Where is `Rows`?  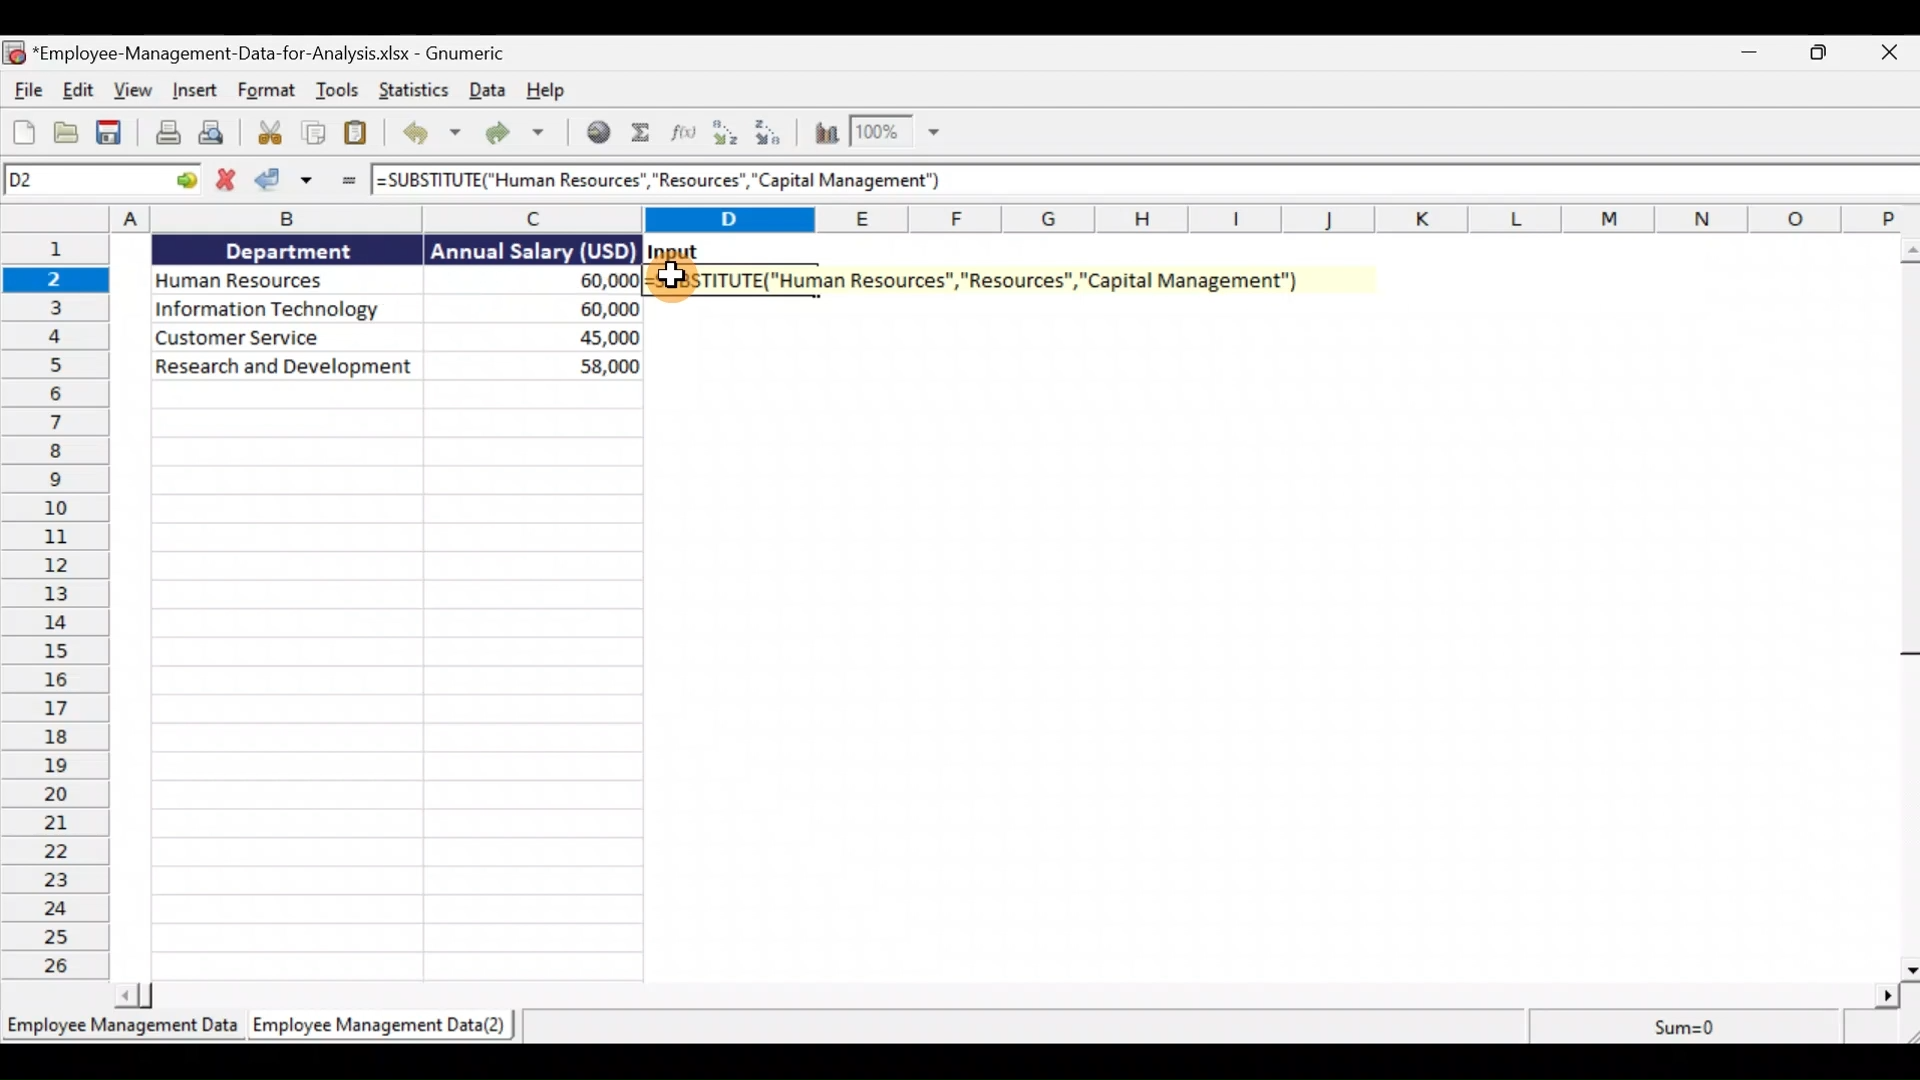
Rows is located at coordinates (64, 608).